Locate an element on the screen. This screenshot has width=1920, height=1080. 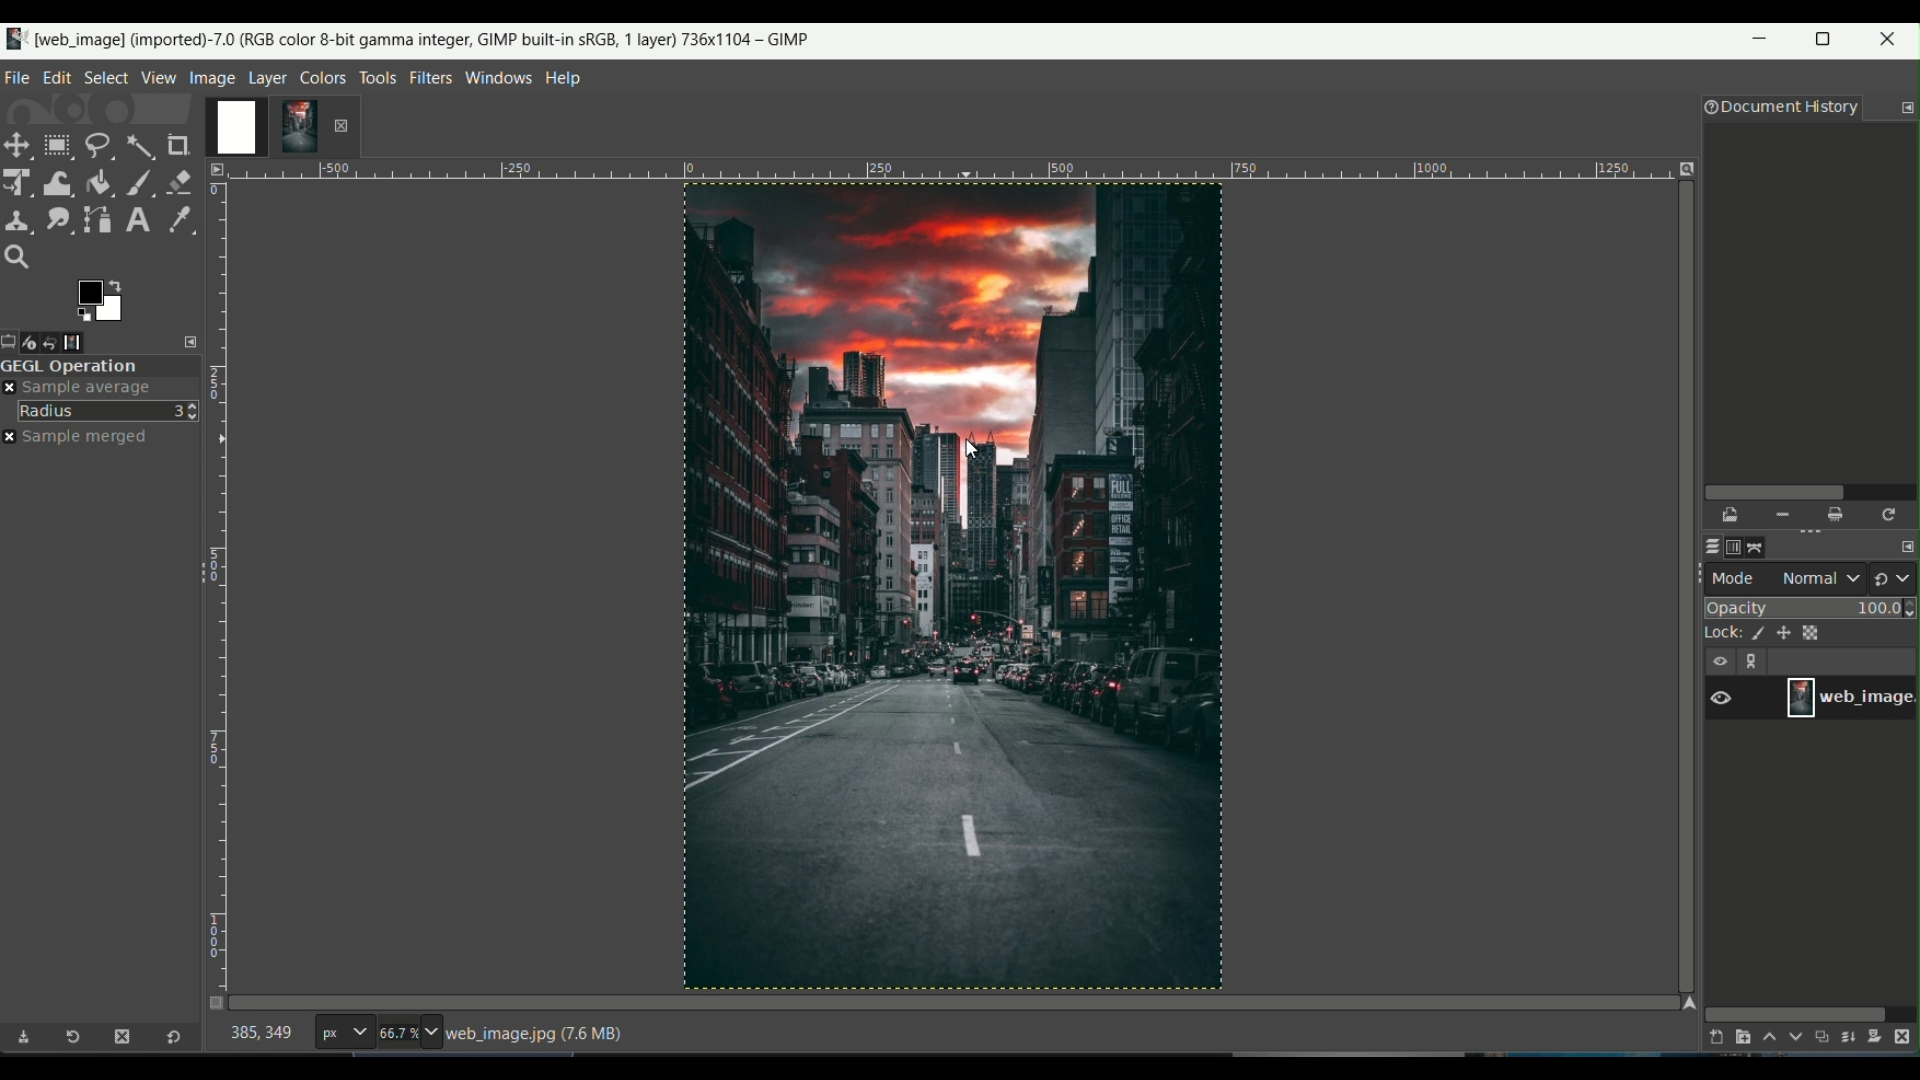
smudge tool is located at coordinates (57, 219).